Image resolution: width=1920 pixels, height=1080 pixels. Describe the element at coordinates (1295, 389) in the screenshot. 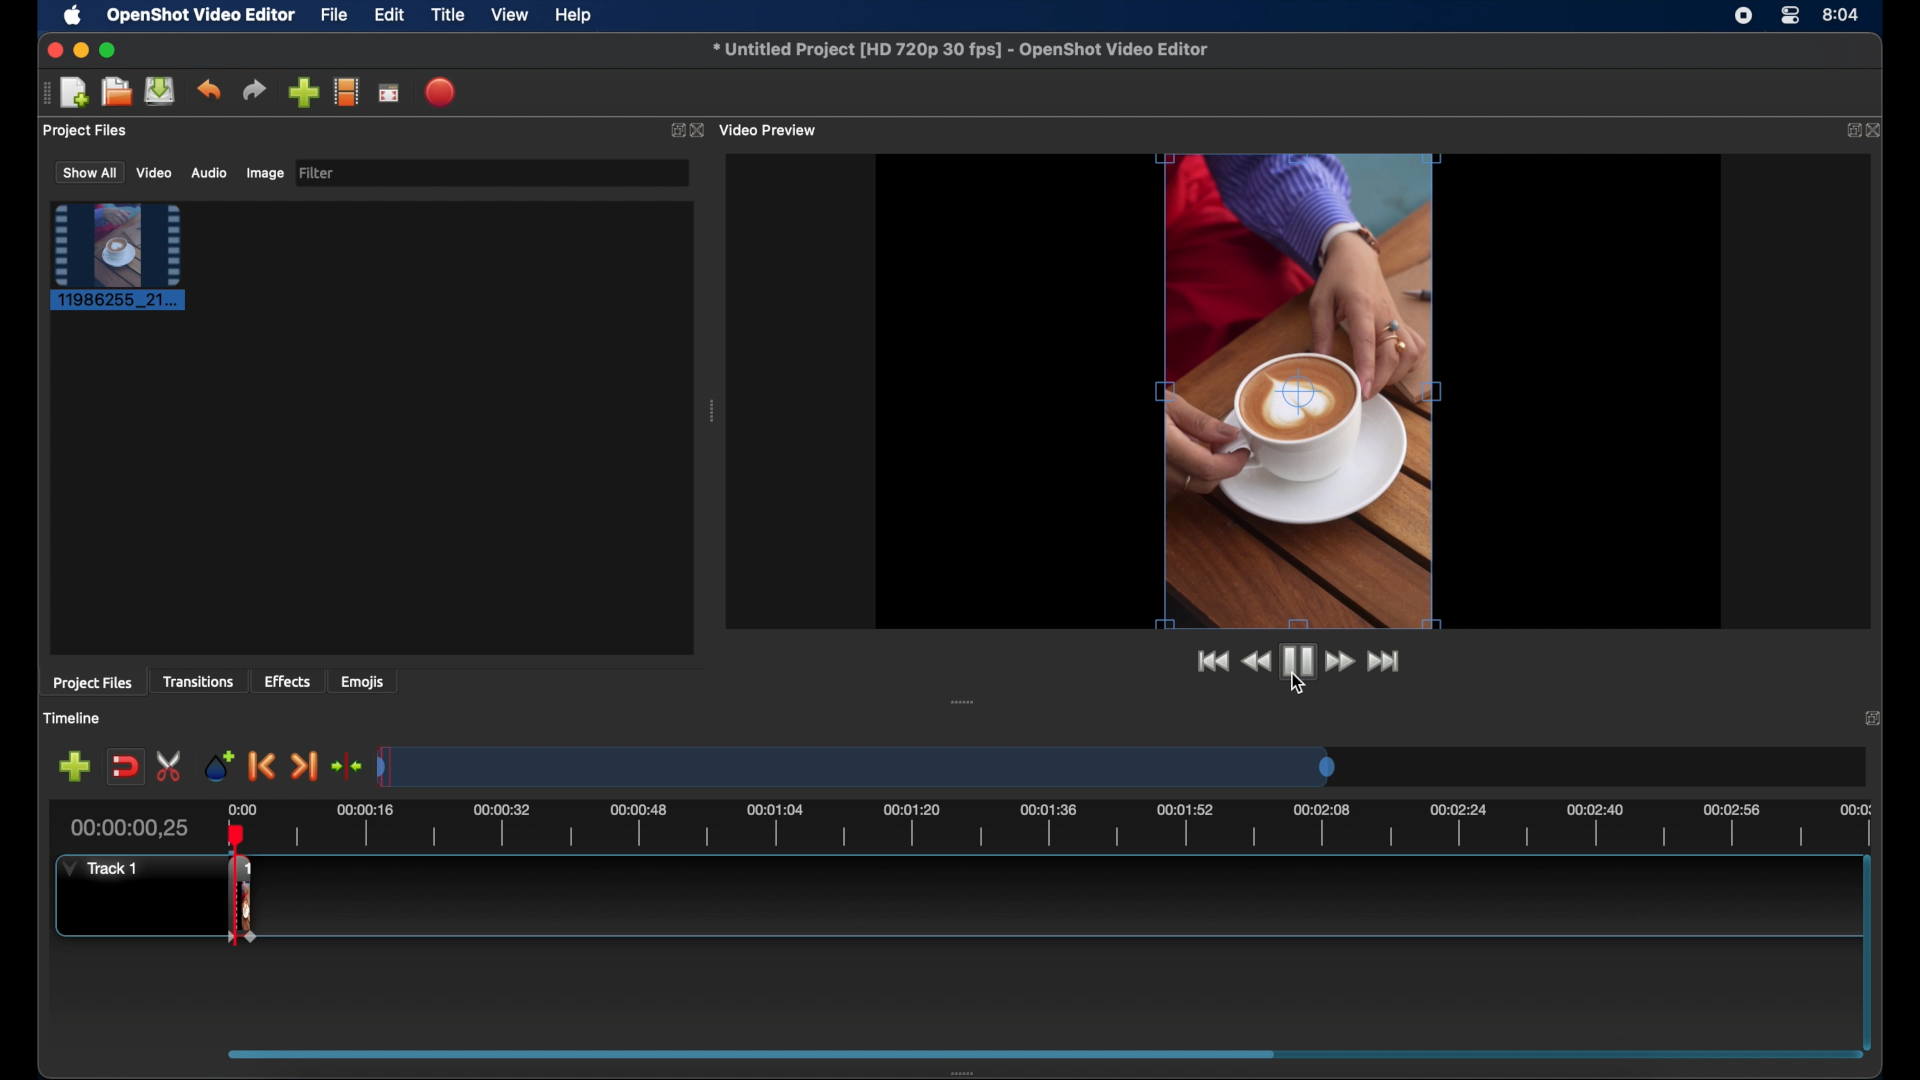

I see `video preview` at that location.